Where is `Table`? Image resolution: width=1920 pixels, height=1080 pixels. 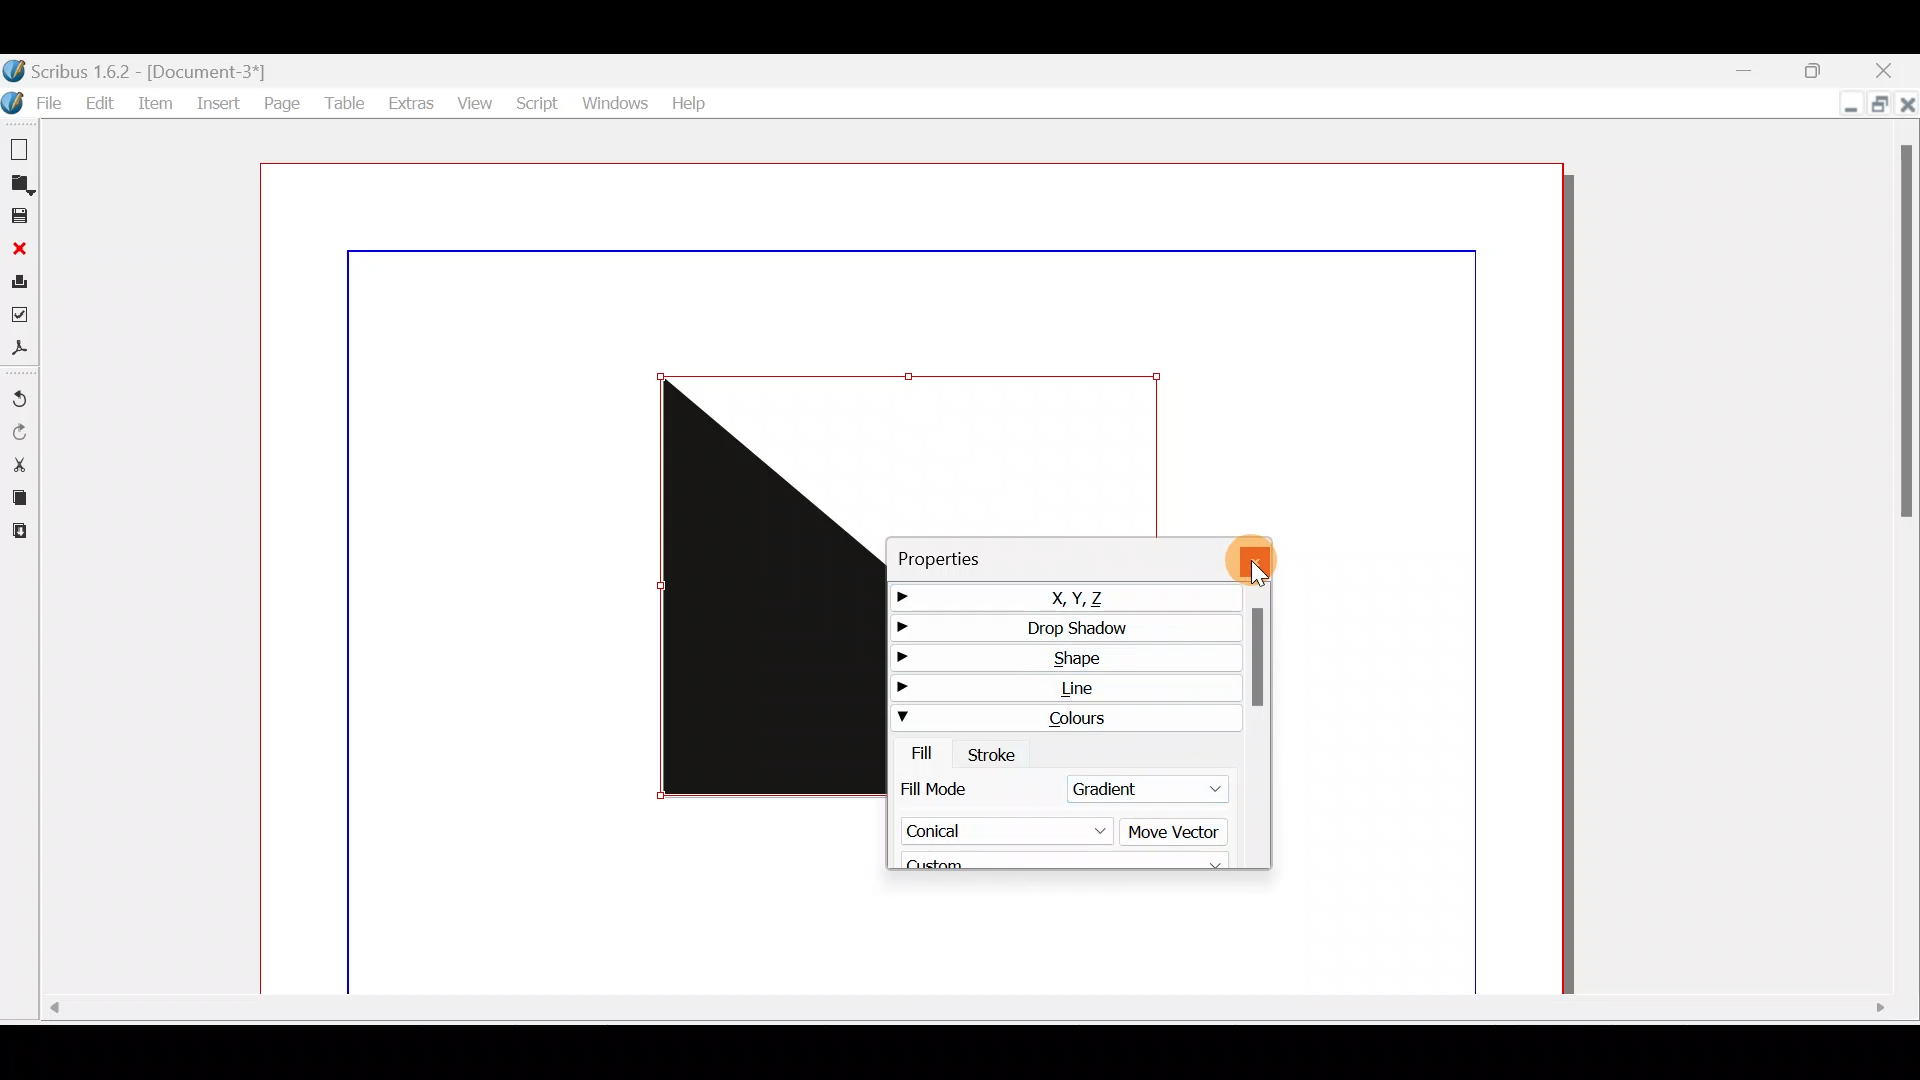
Table is located at coordinates (341, 101).